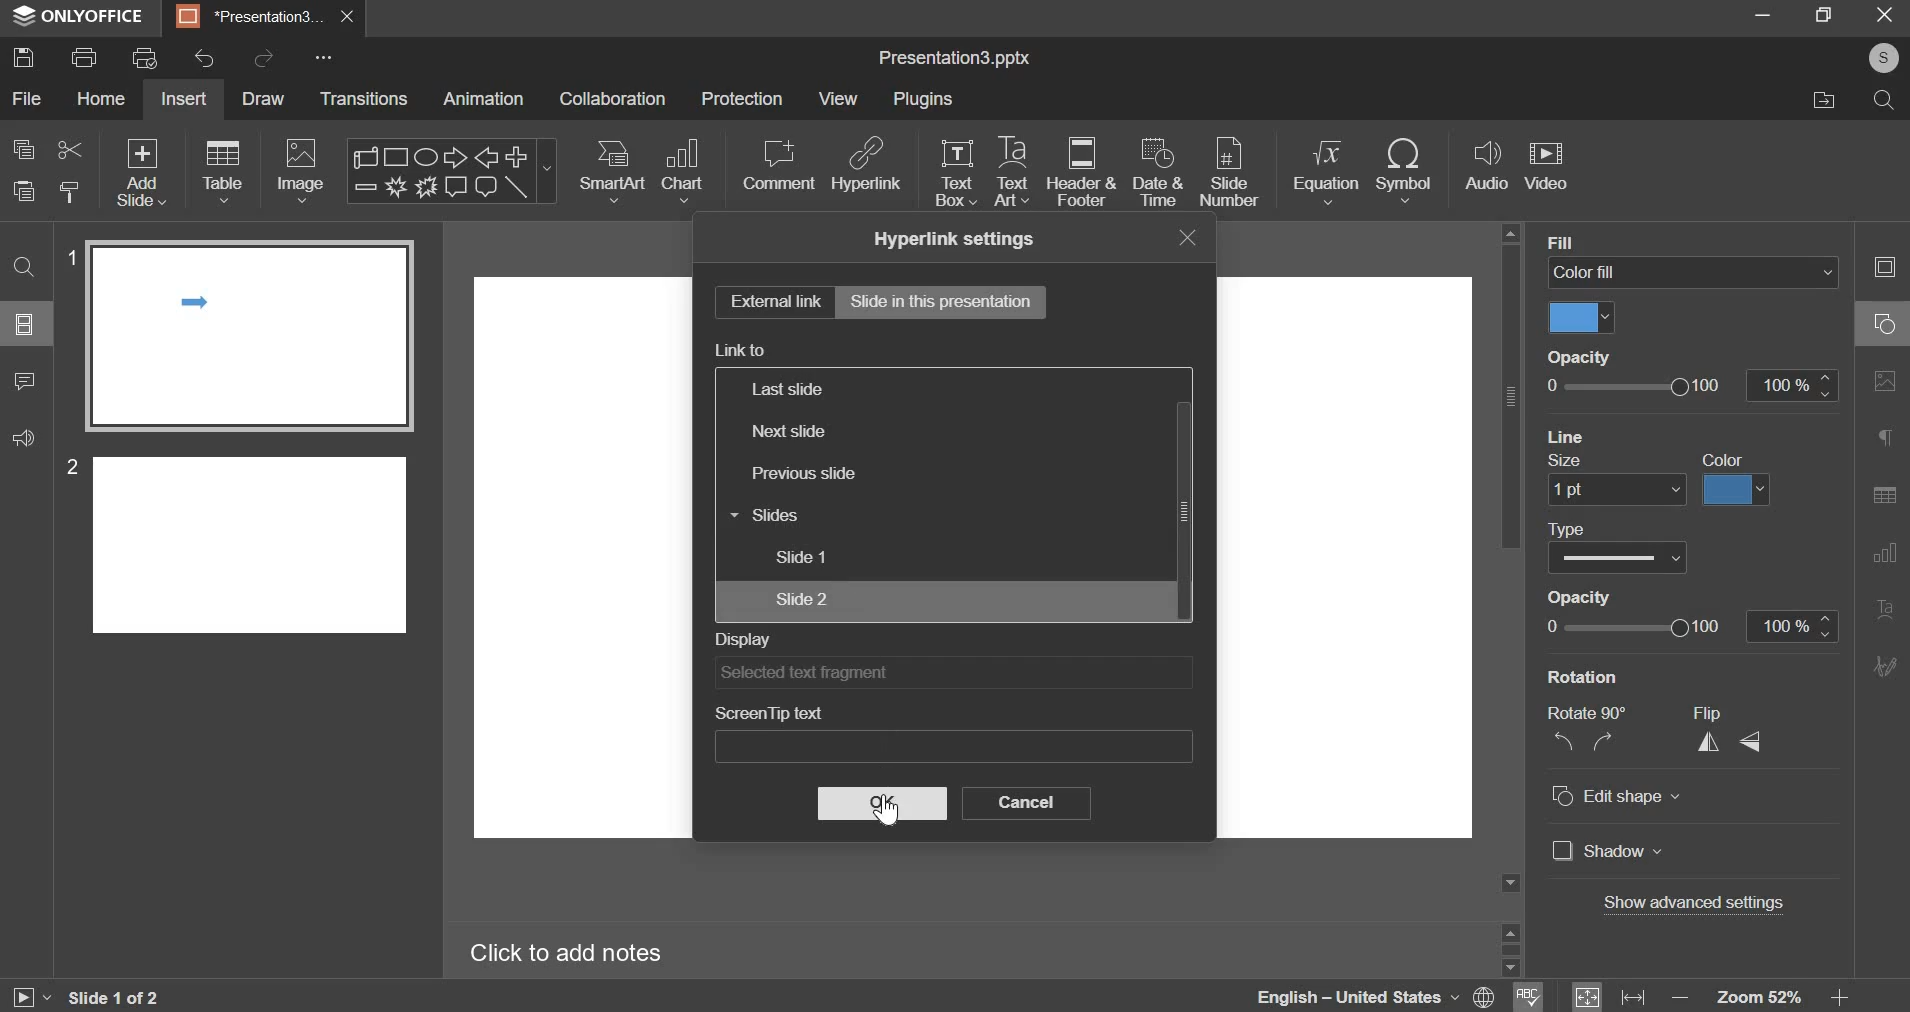  Describe the element at coordinates (424, 155) in the screenshot. I see `ellipse` at that location.